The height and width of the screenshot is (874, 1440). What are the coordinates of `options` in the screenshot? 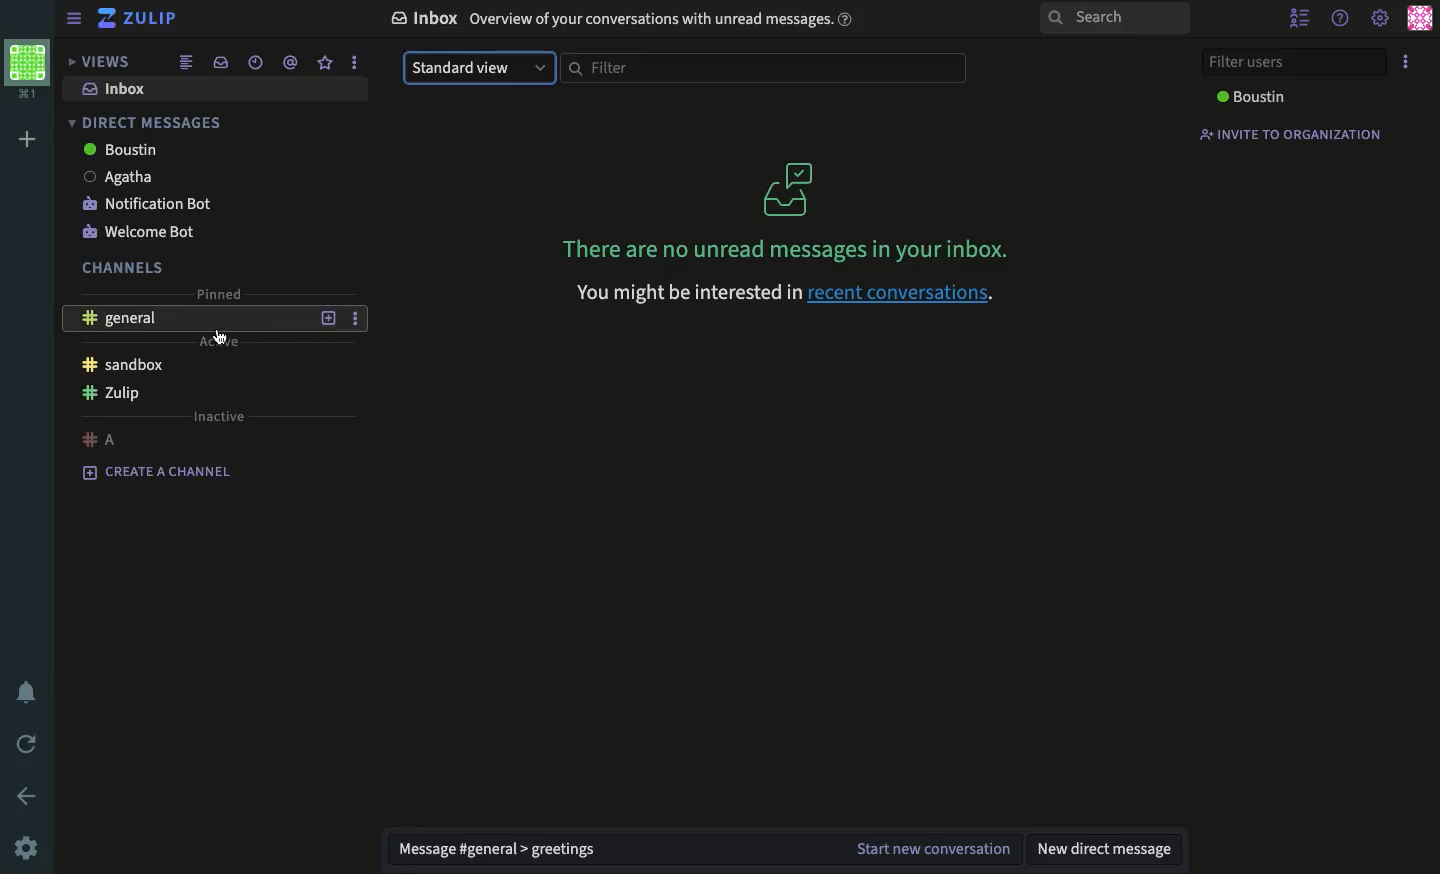 It's located at (355, 318).